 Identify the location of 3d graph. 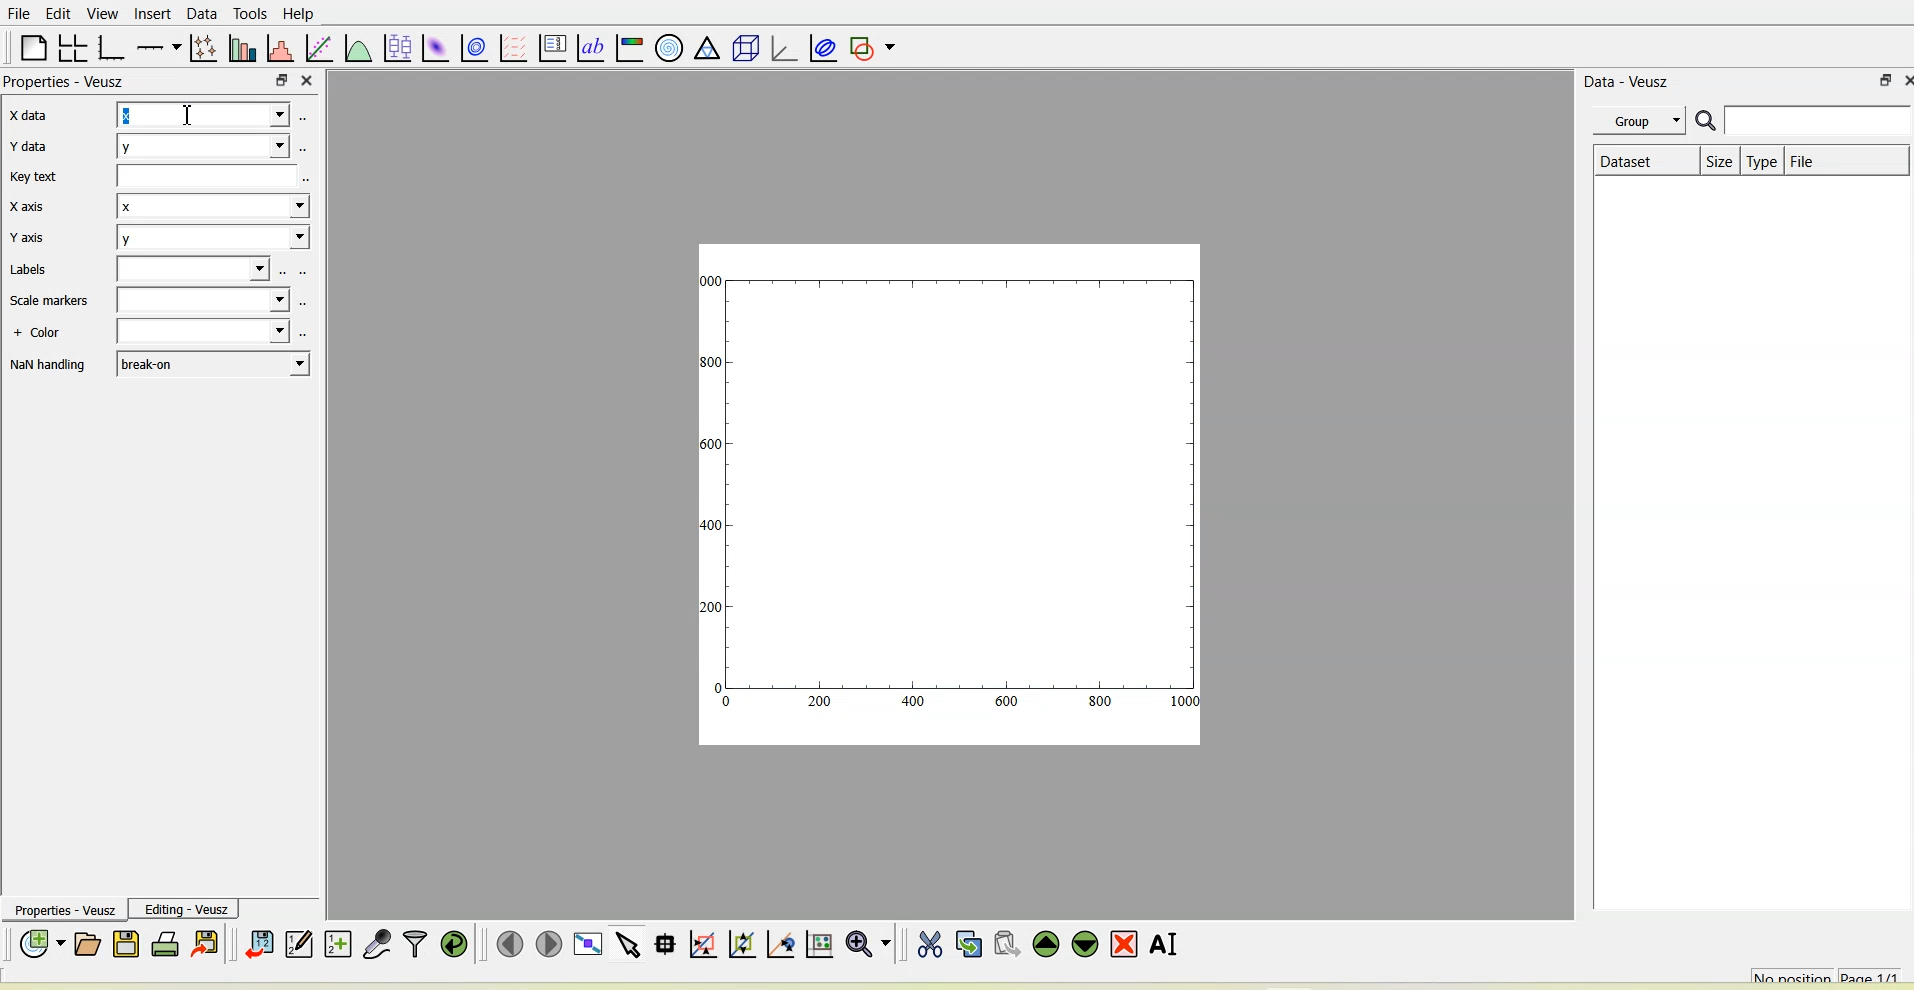
(781, 45).